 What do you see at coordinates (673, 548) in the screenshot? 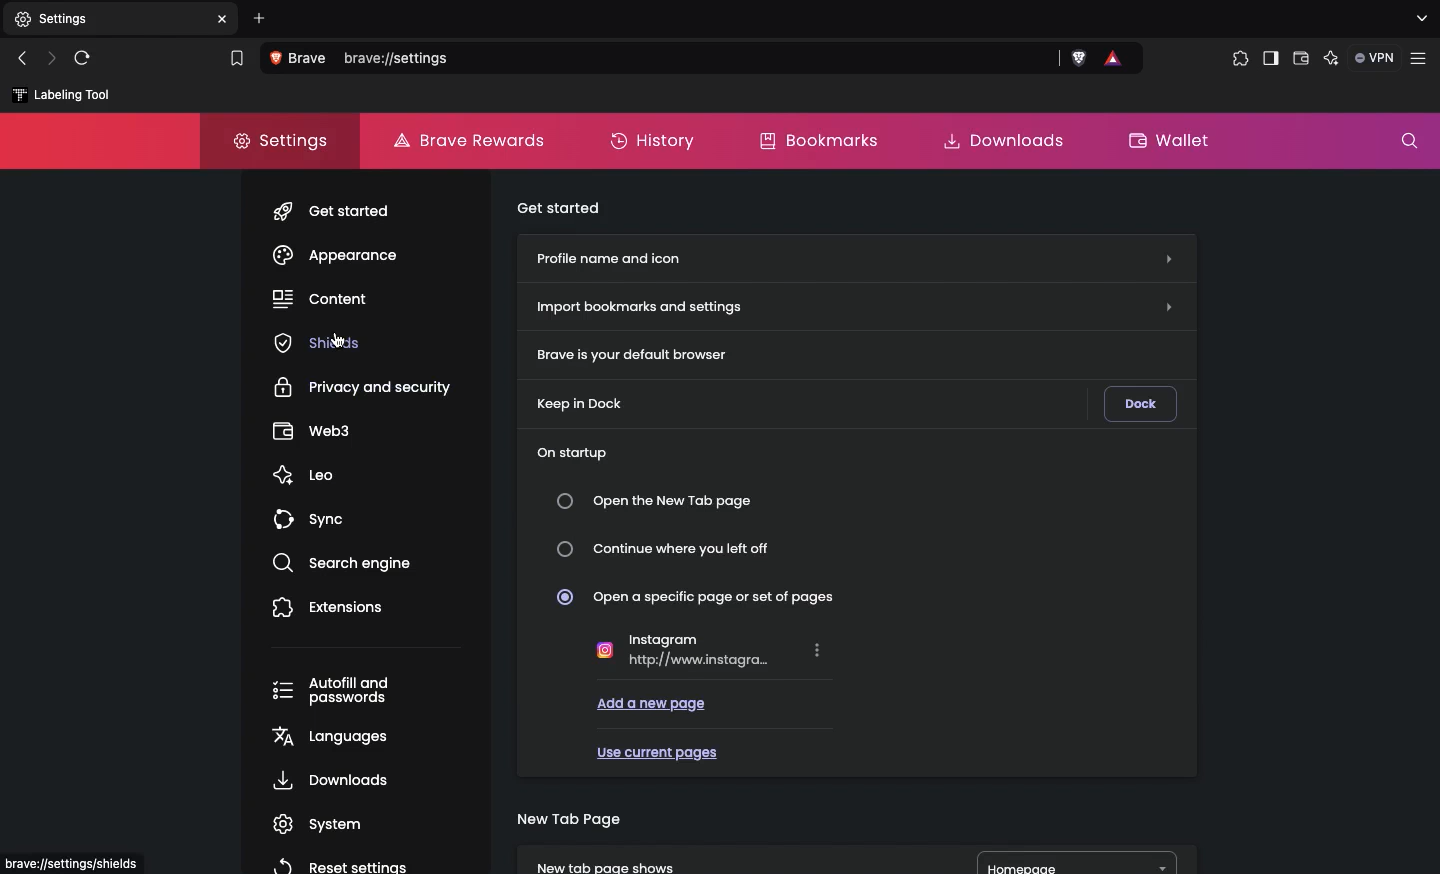
I see `Continue where you left off` at bounding box center [673, 548].